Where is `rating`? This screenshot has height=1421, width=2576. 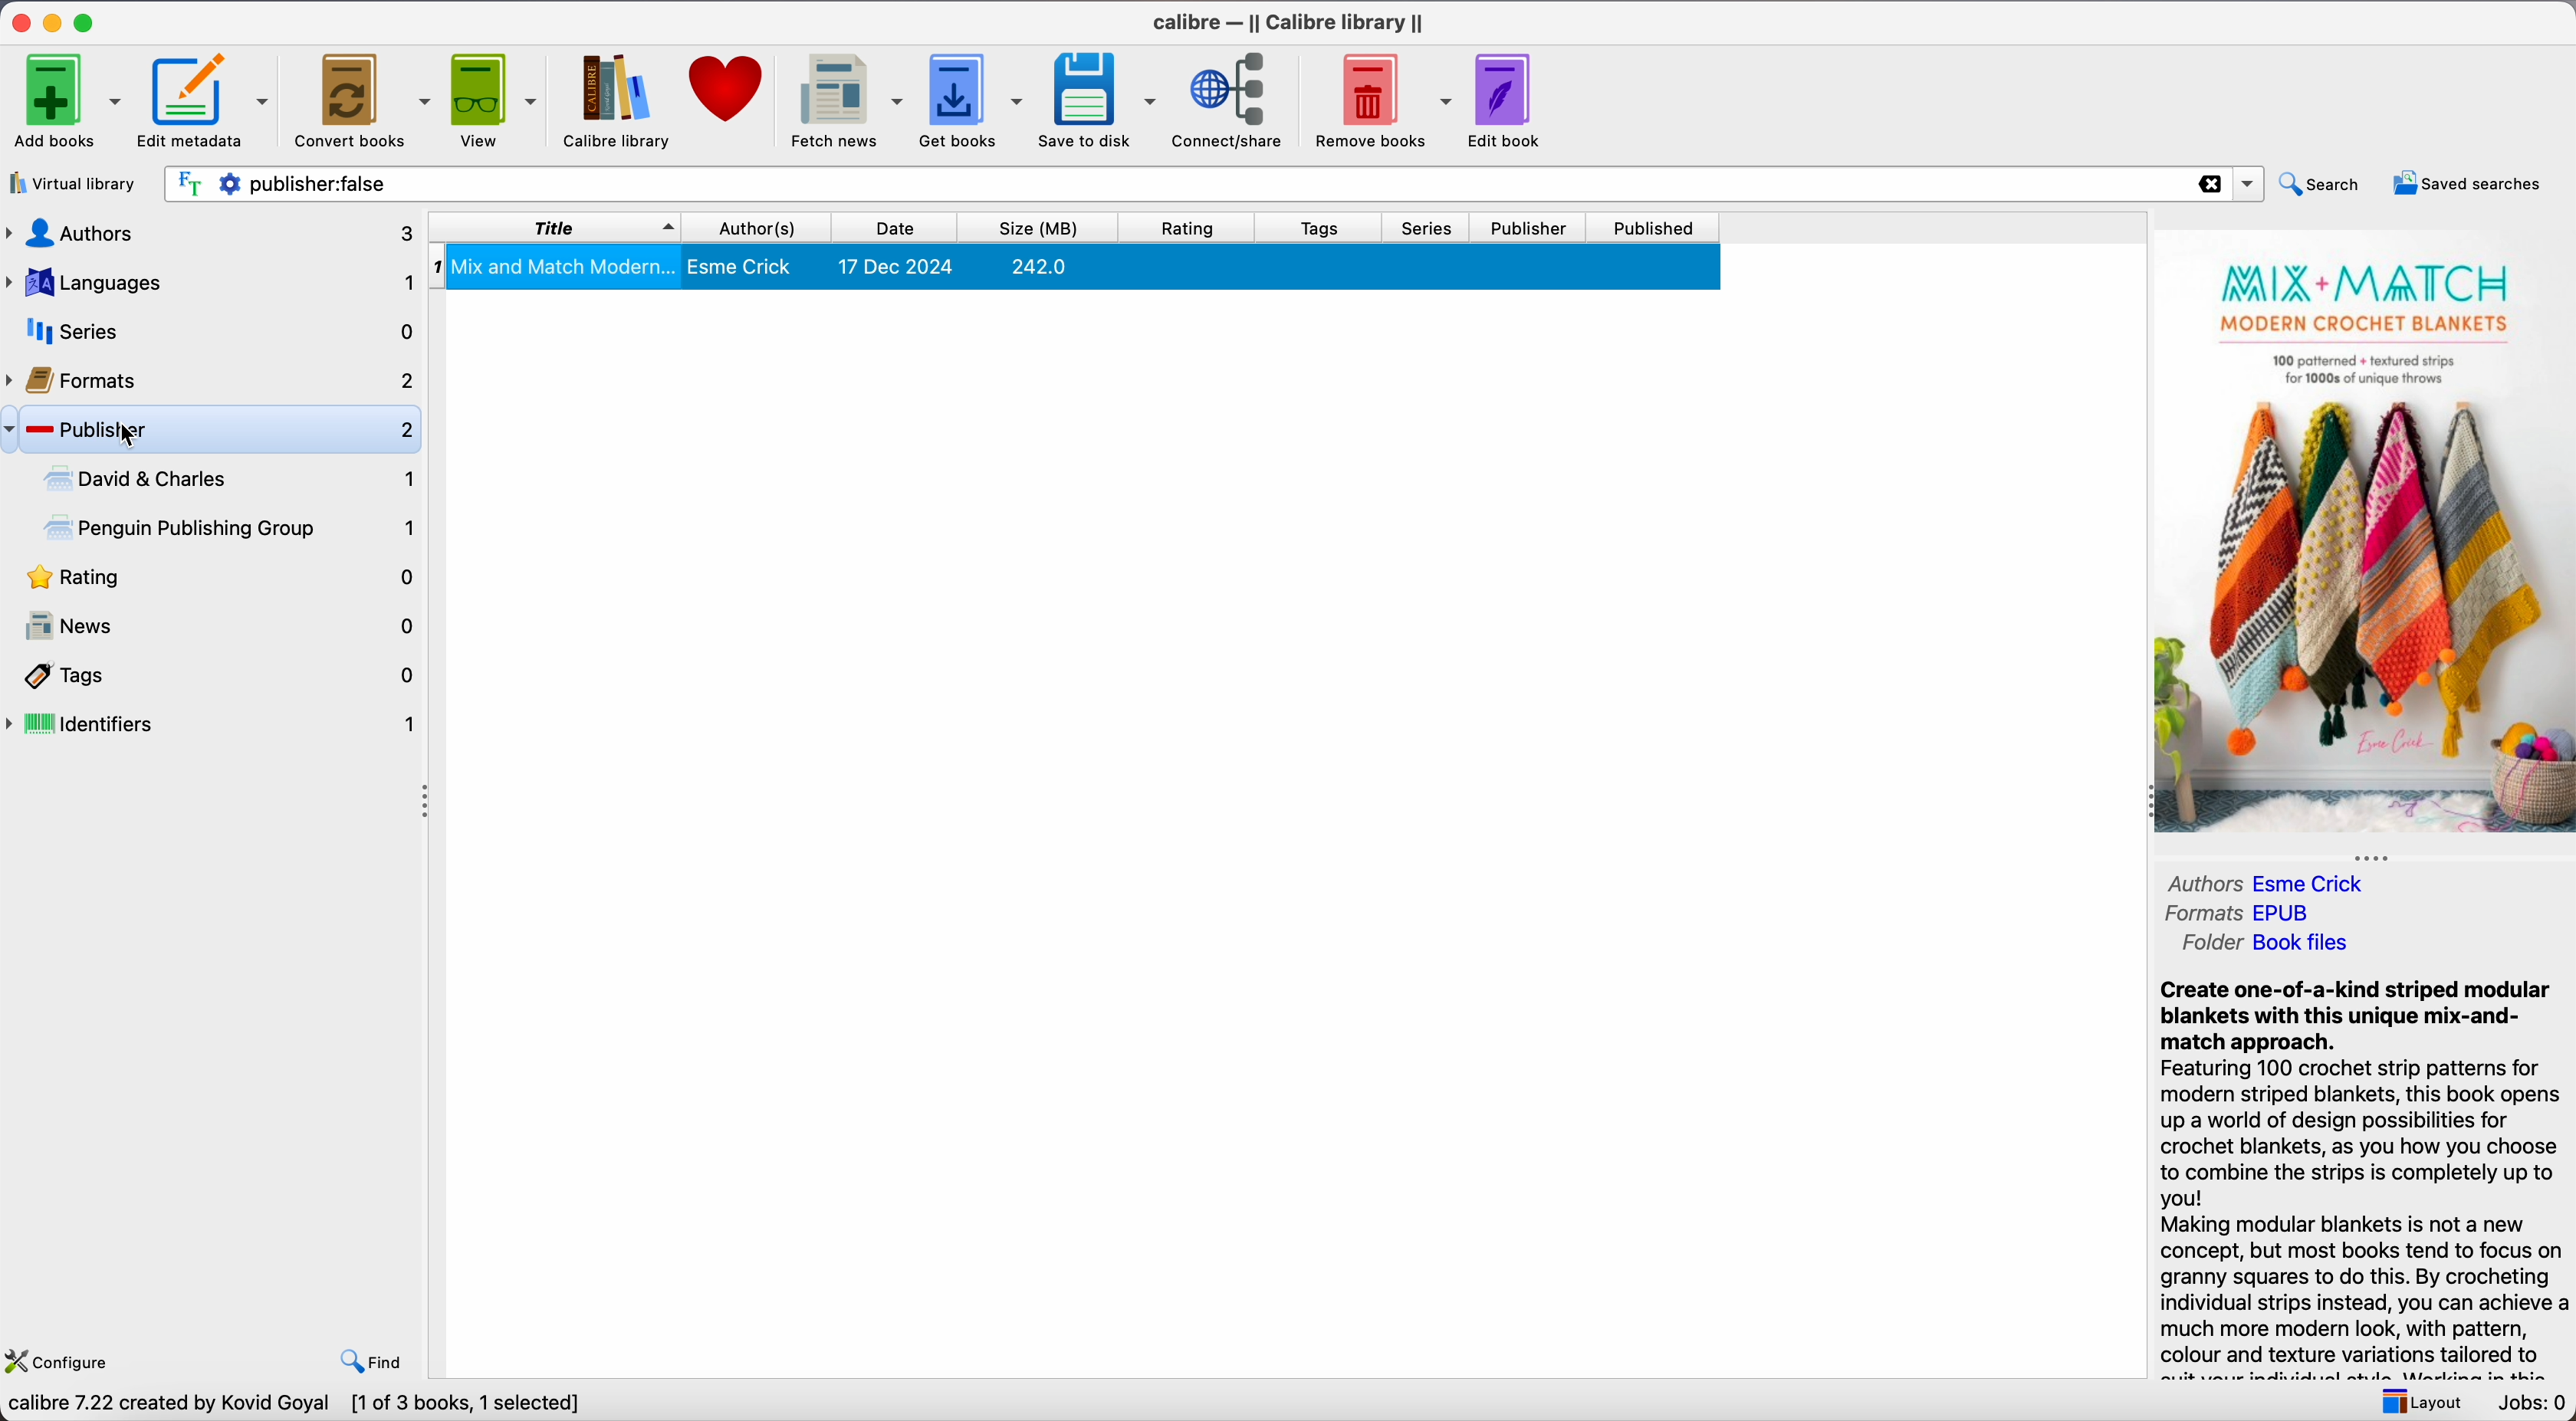
rating is located at coordinates (1198, 227).